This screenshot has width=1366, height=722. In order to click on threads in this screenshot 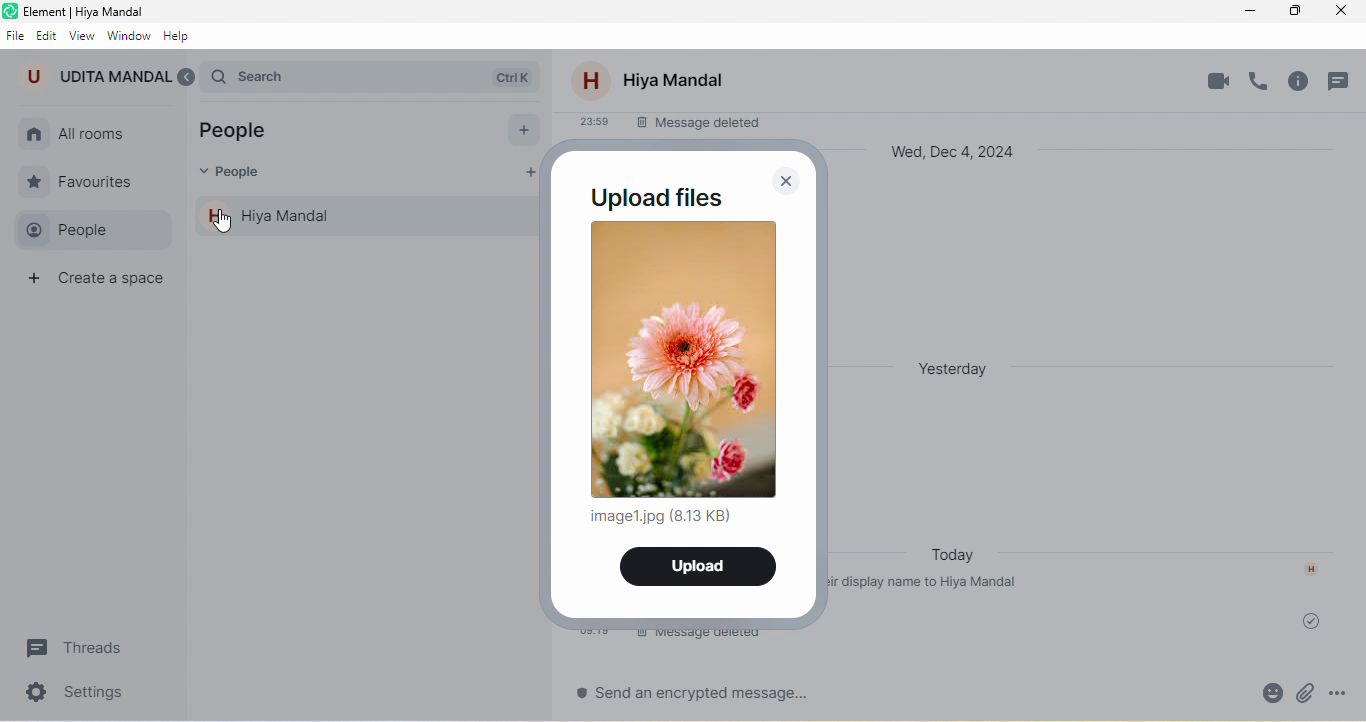, I will do `click(1344, 84)`.